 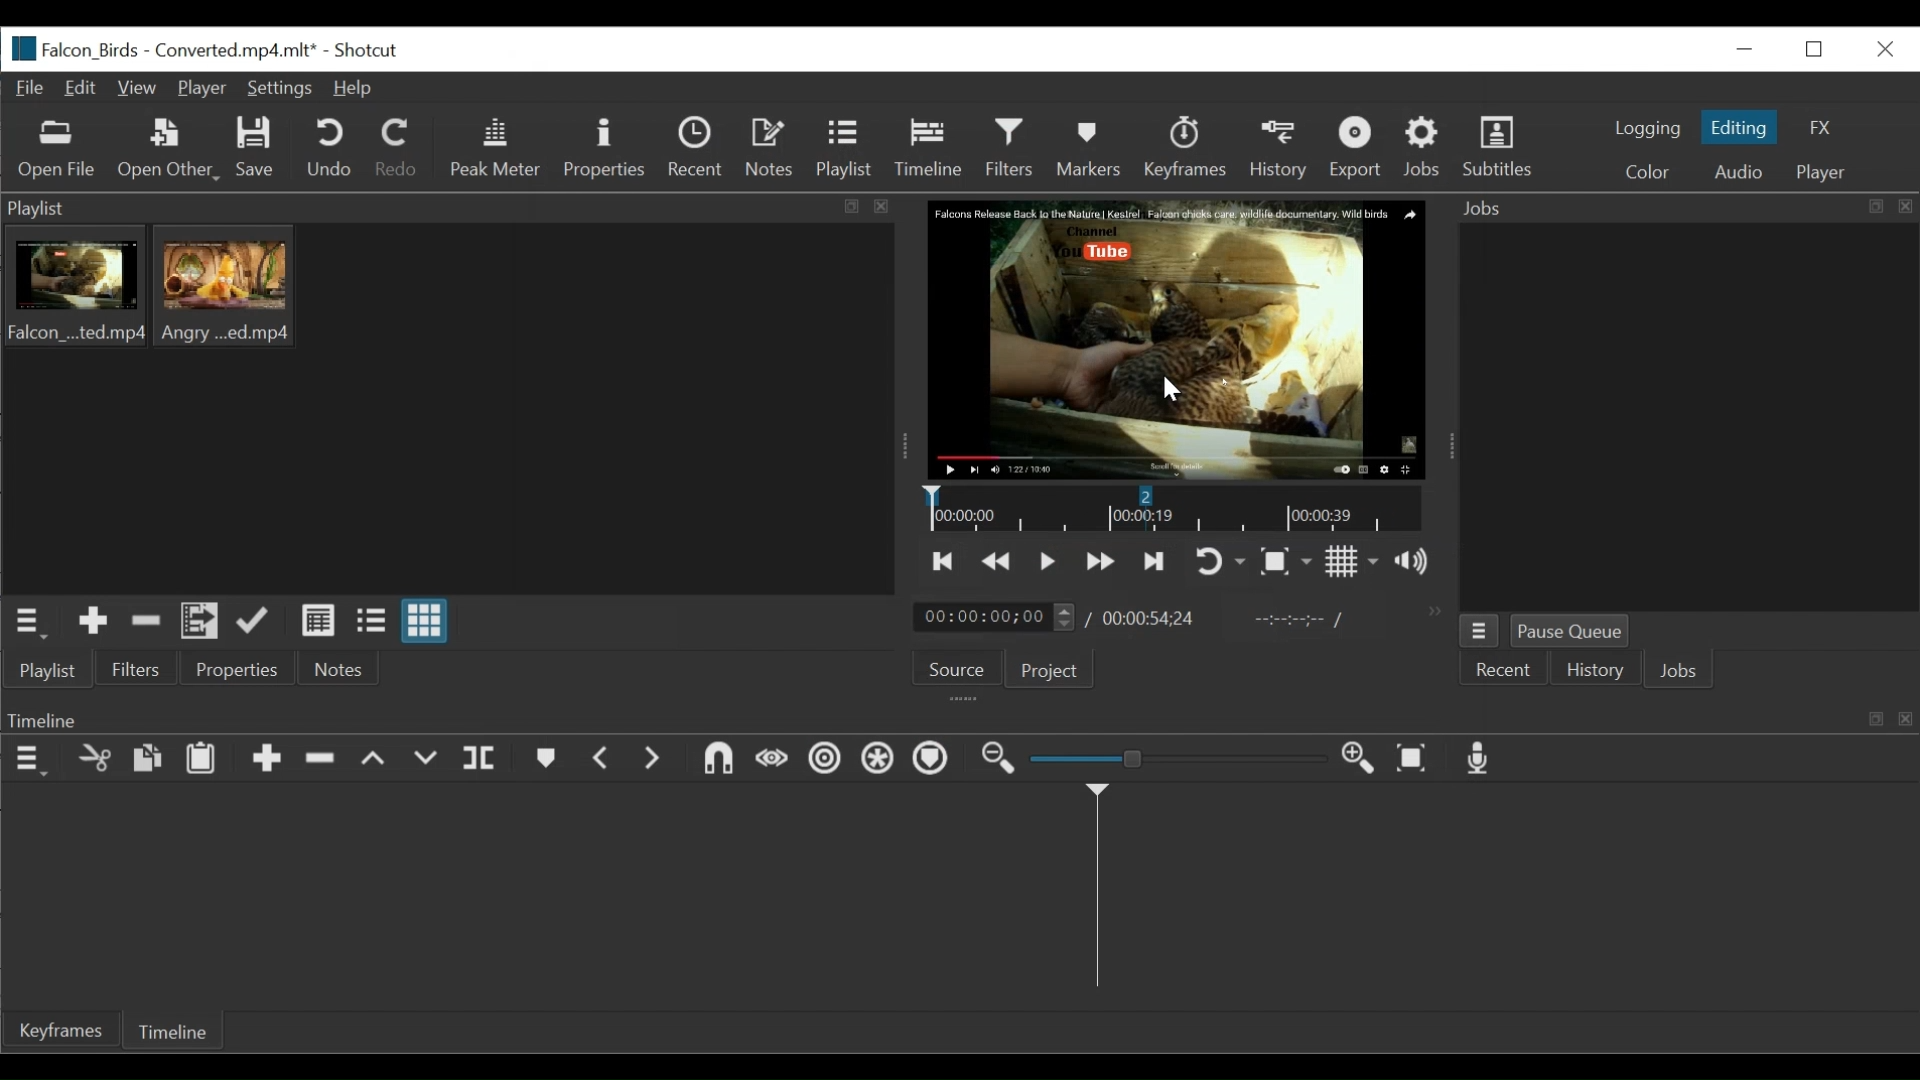 I want to click on Undo, so click(x=328, y=148).